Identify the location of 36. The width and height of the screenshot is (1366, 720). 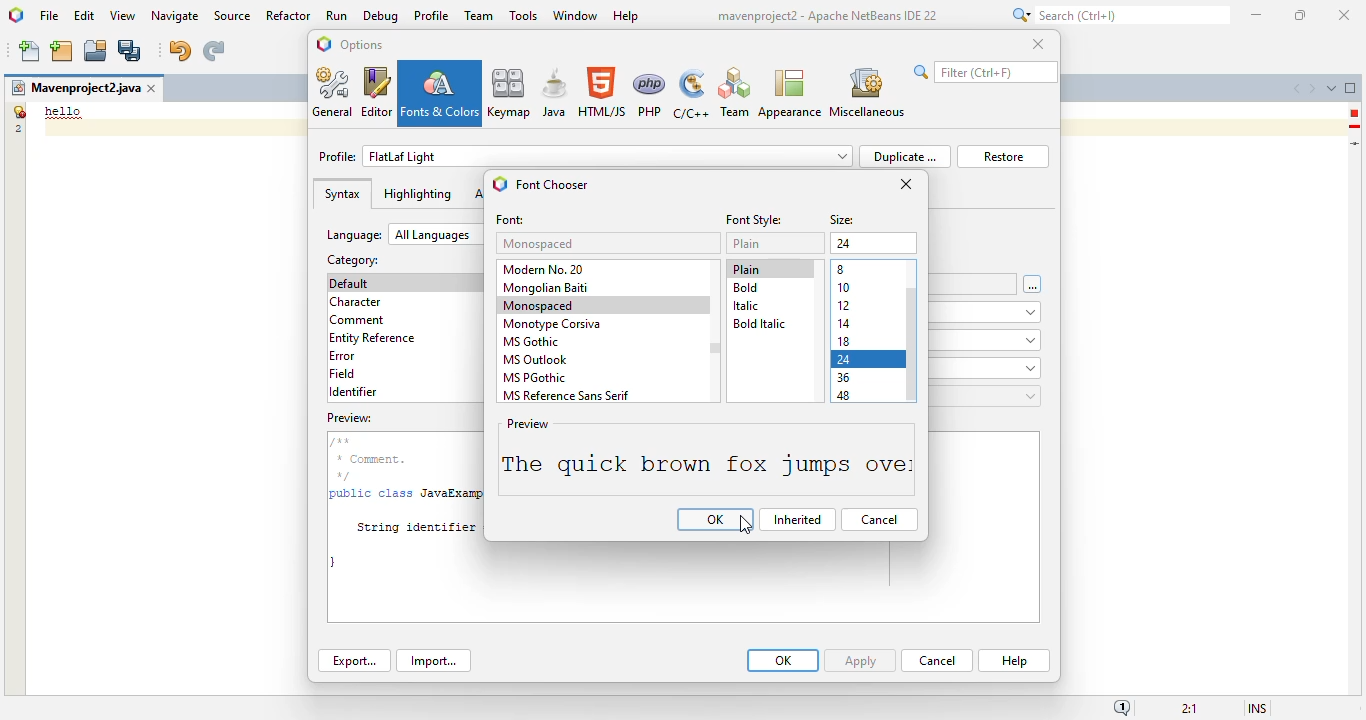
(844, 379).